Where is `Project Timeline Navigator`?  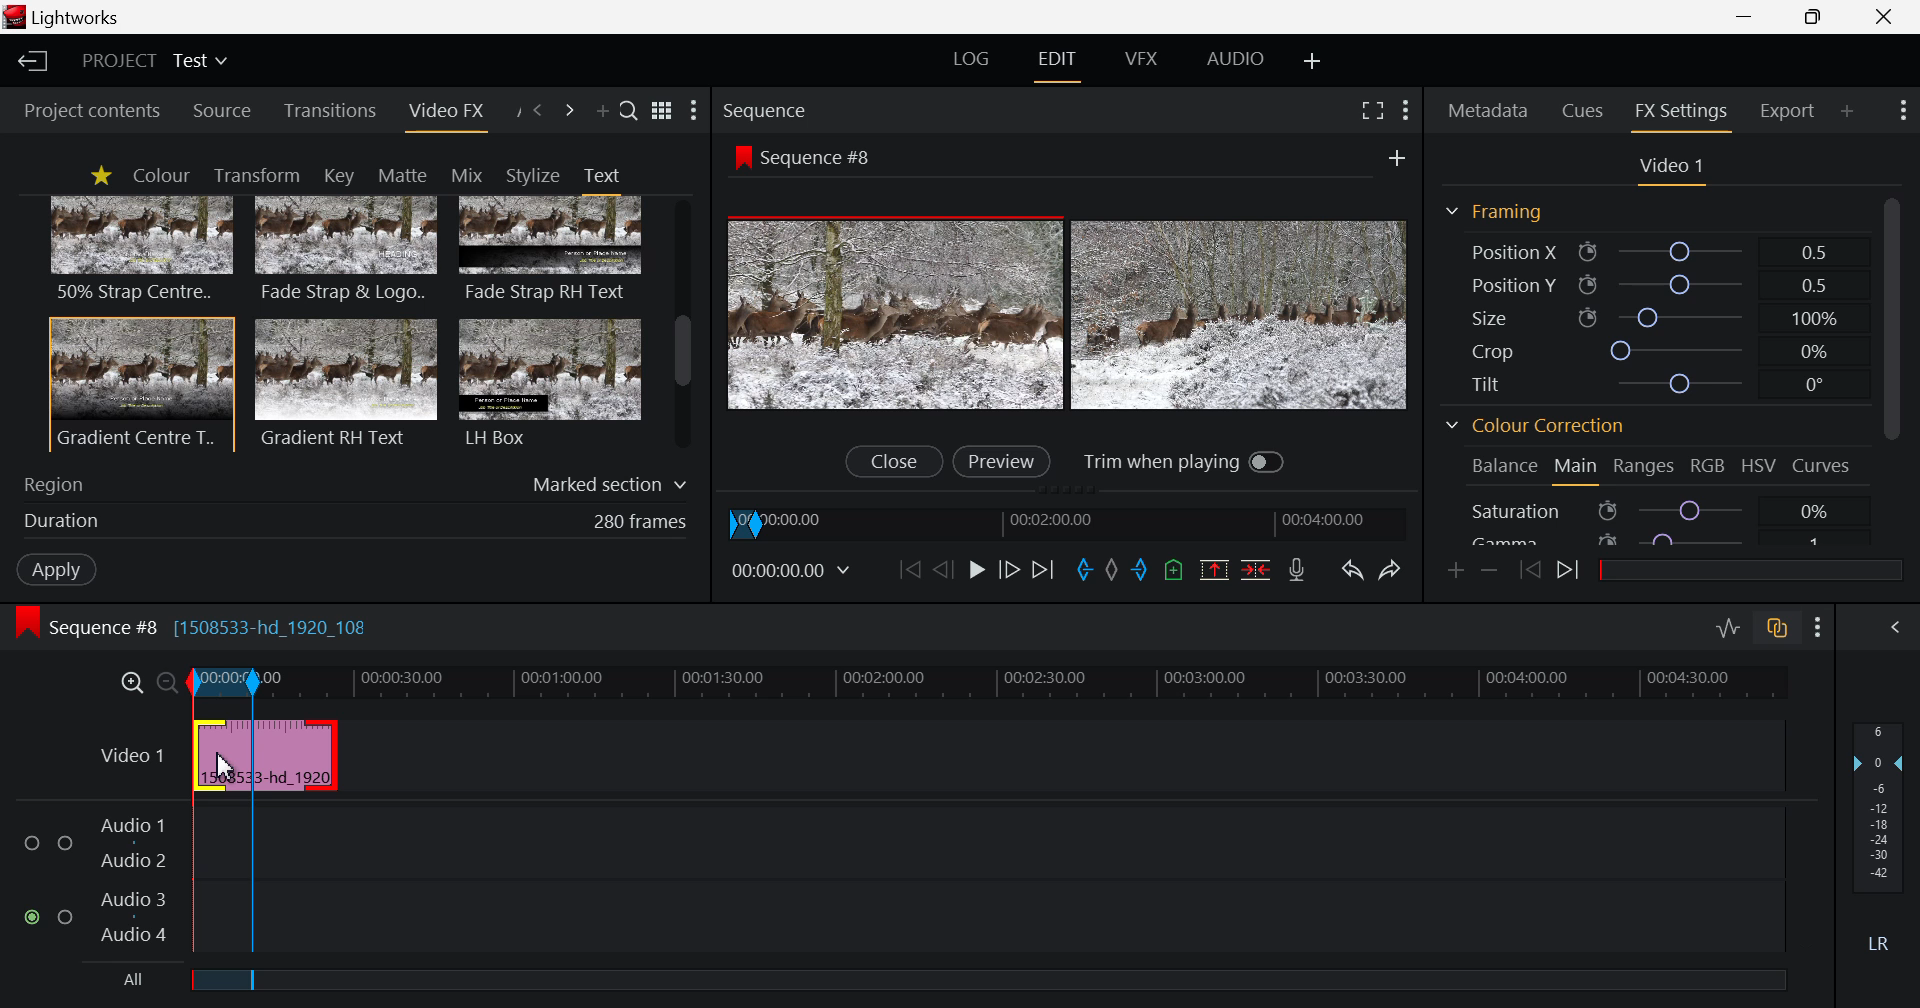
Project Timeline Navigator is located at coordinates (1073, 519).